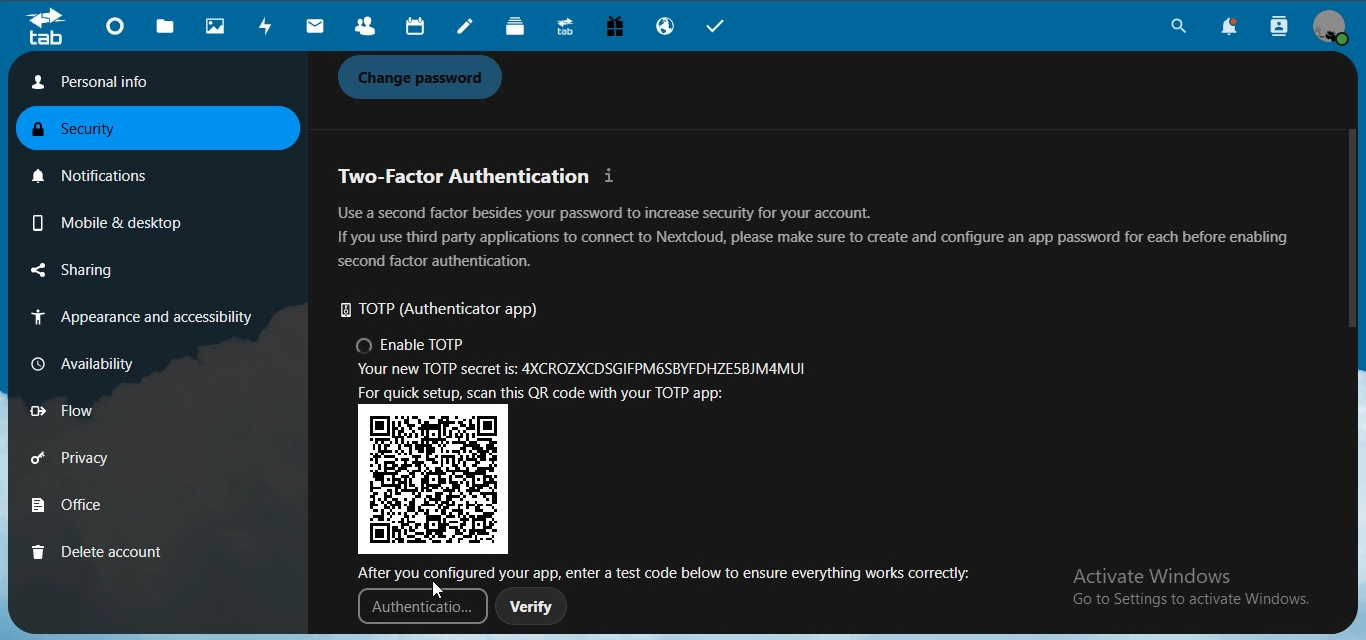  Describe the element at coordinates (149, 82) in the screenshot. I see `personal info` at that location.